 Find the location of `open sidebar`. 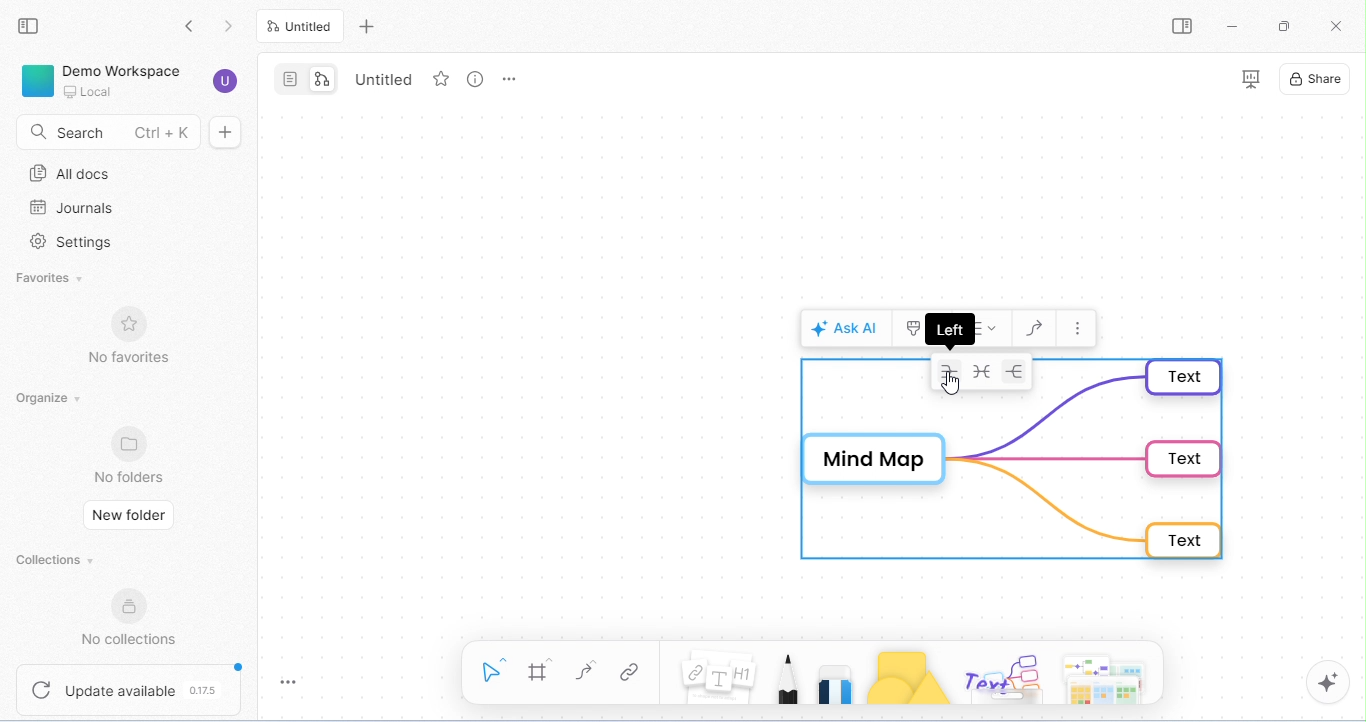

open sidebar is located at coordinates (1187, 27).